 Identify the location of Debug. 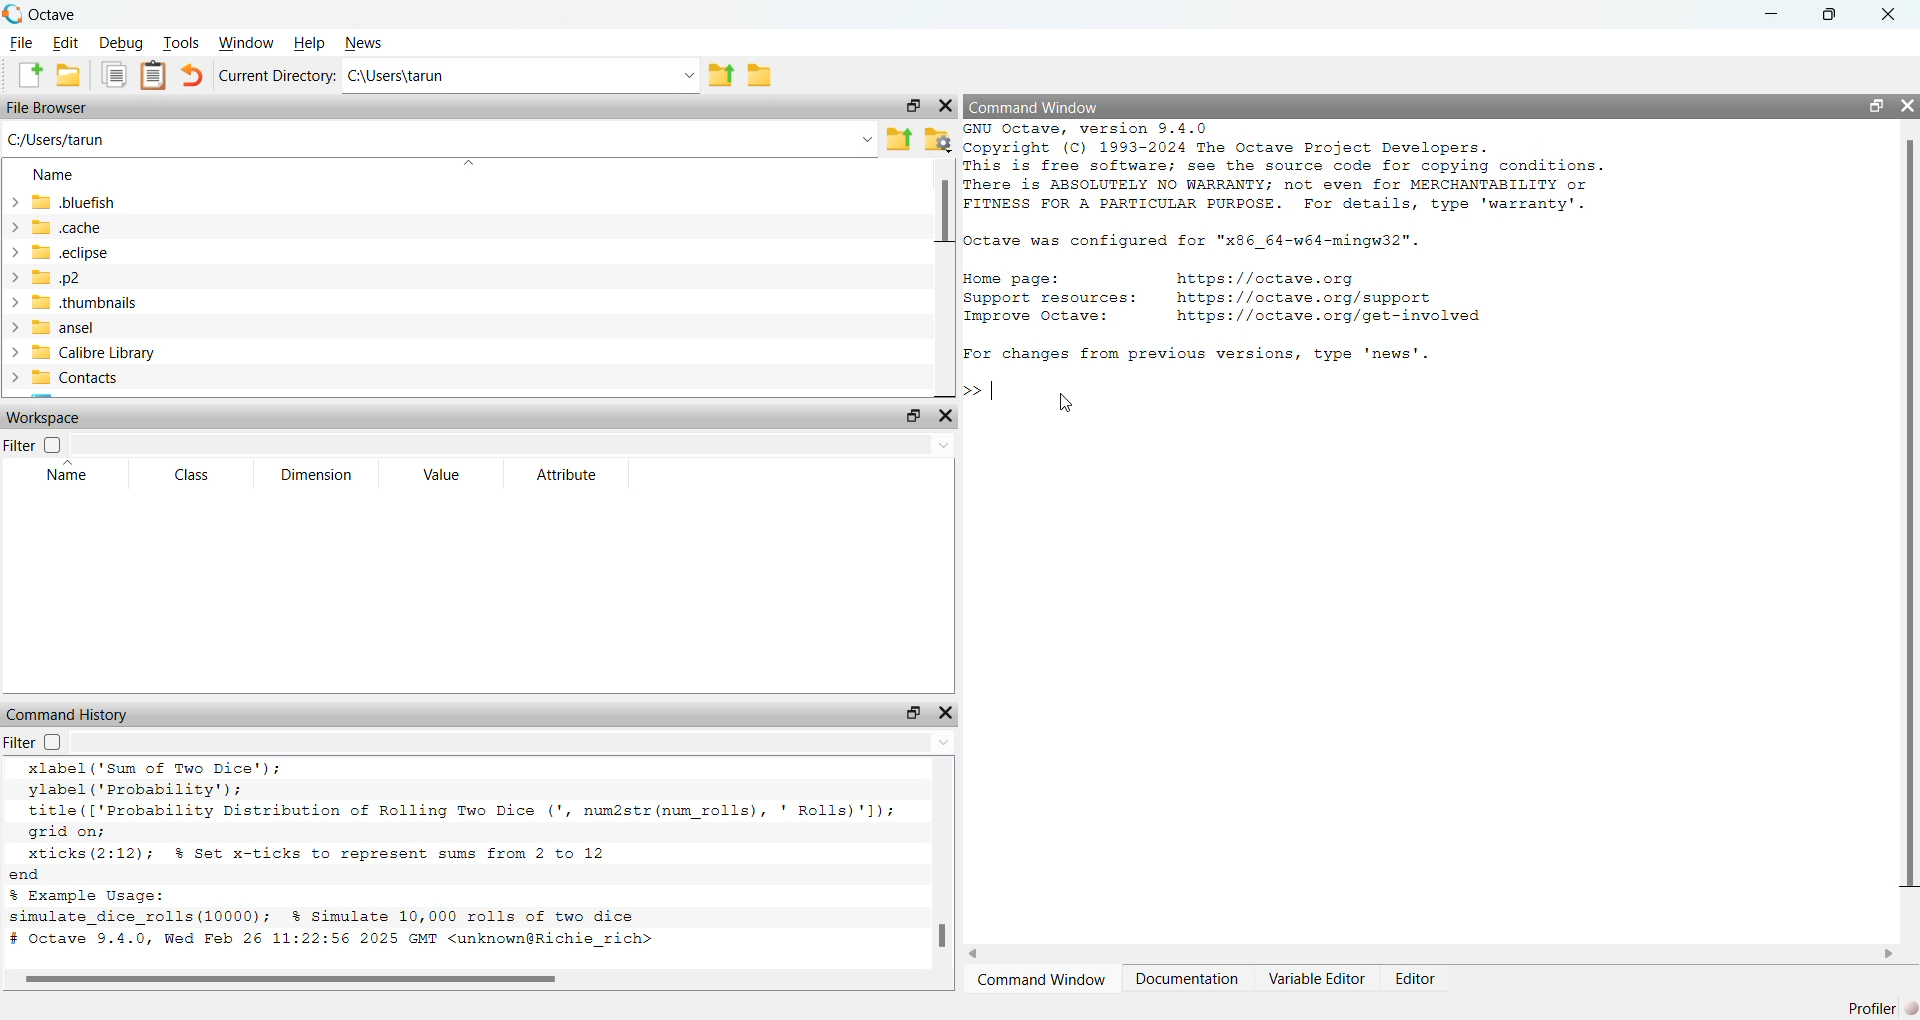
(121, 43).